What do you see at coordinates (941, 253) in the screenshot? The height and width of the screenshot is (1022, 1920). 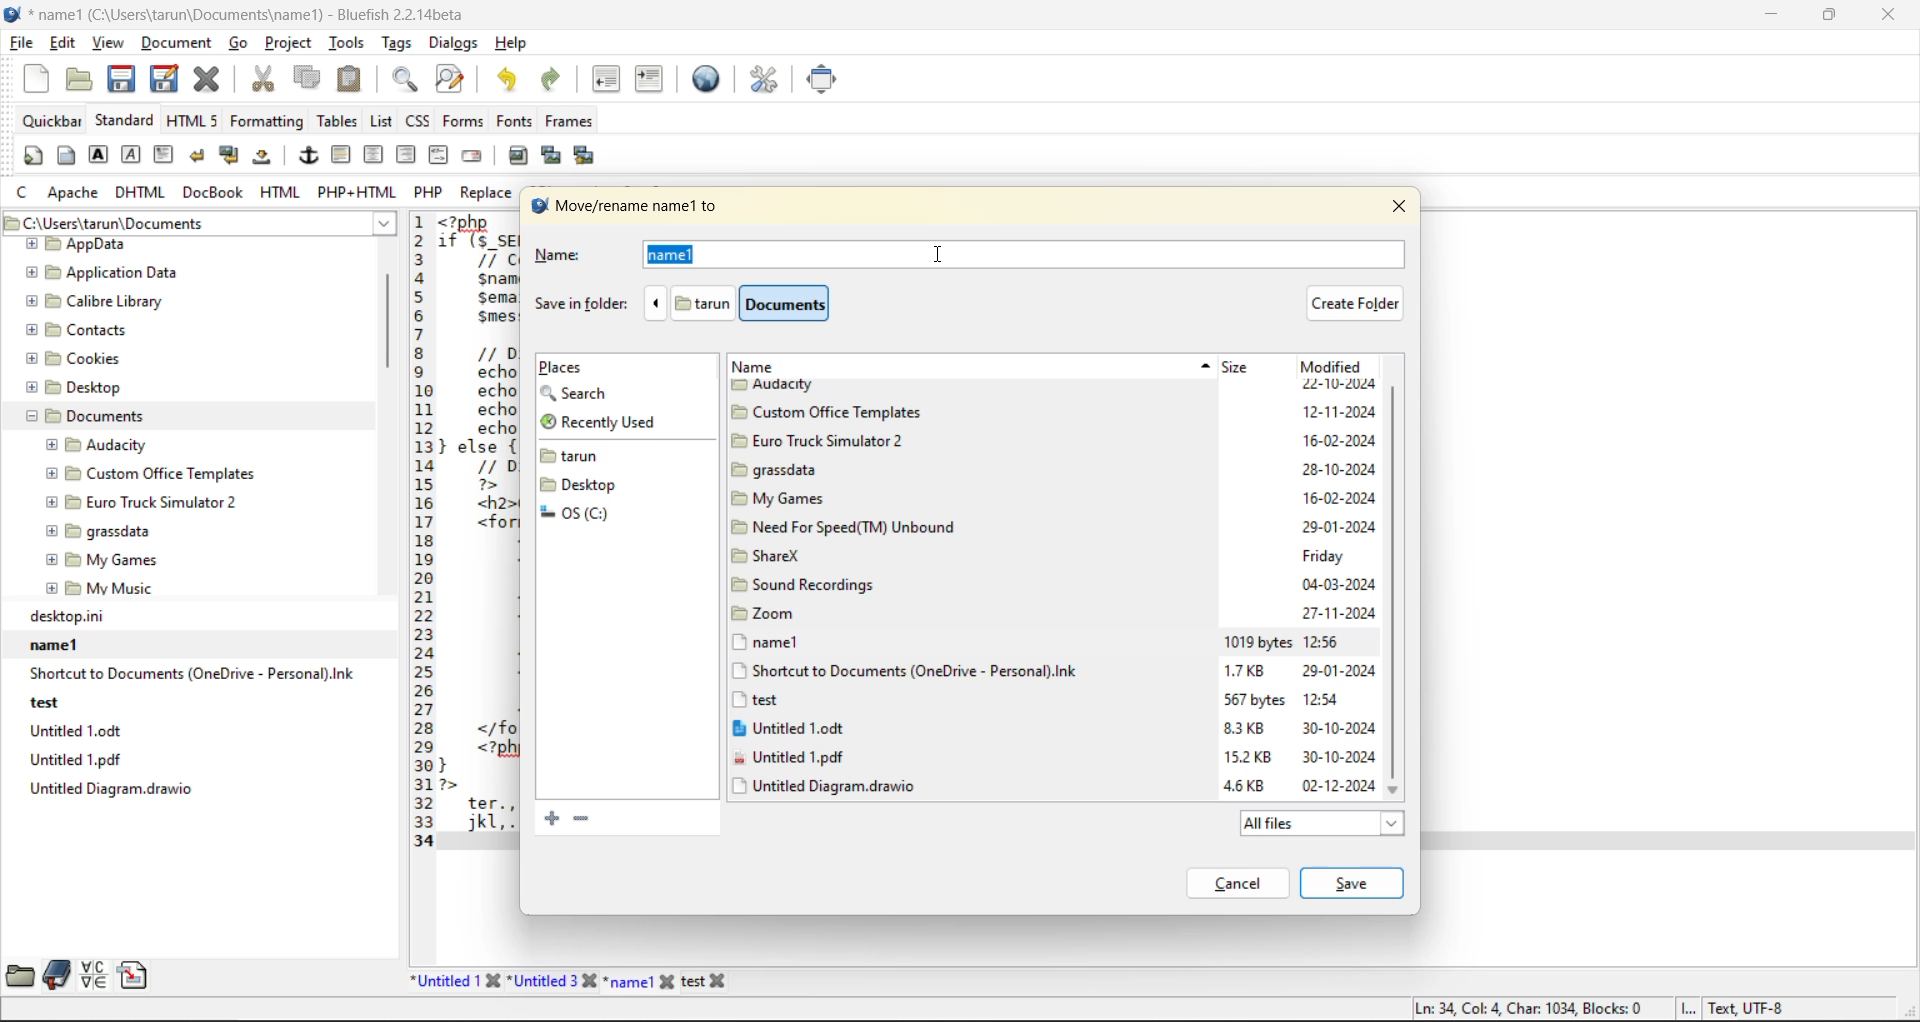 I see `insertion cursor` at bounding box center [941, 253].